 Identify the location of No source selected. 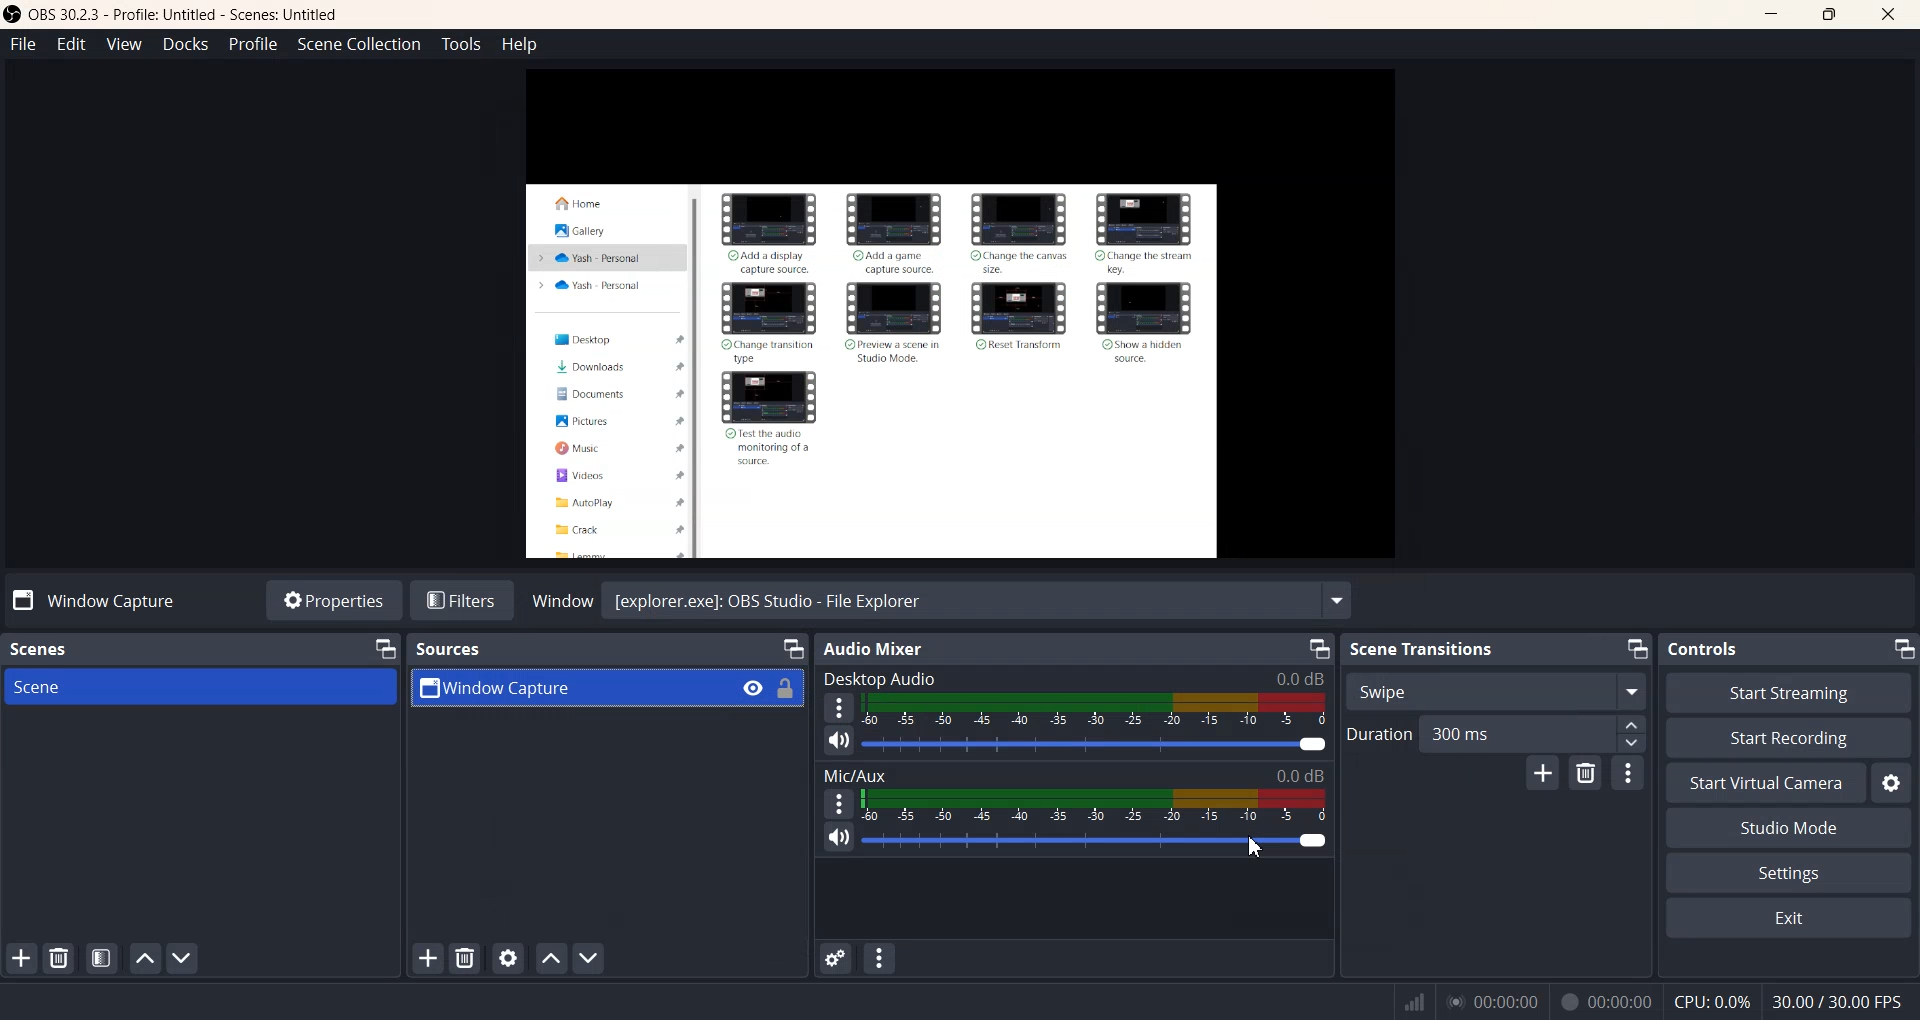
(91, 600).